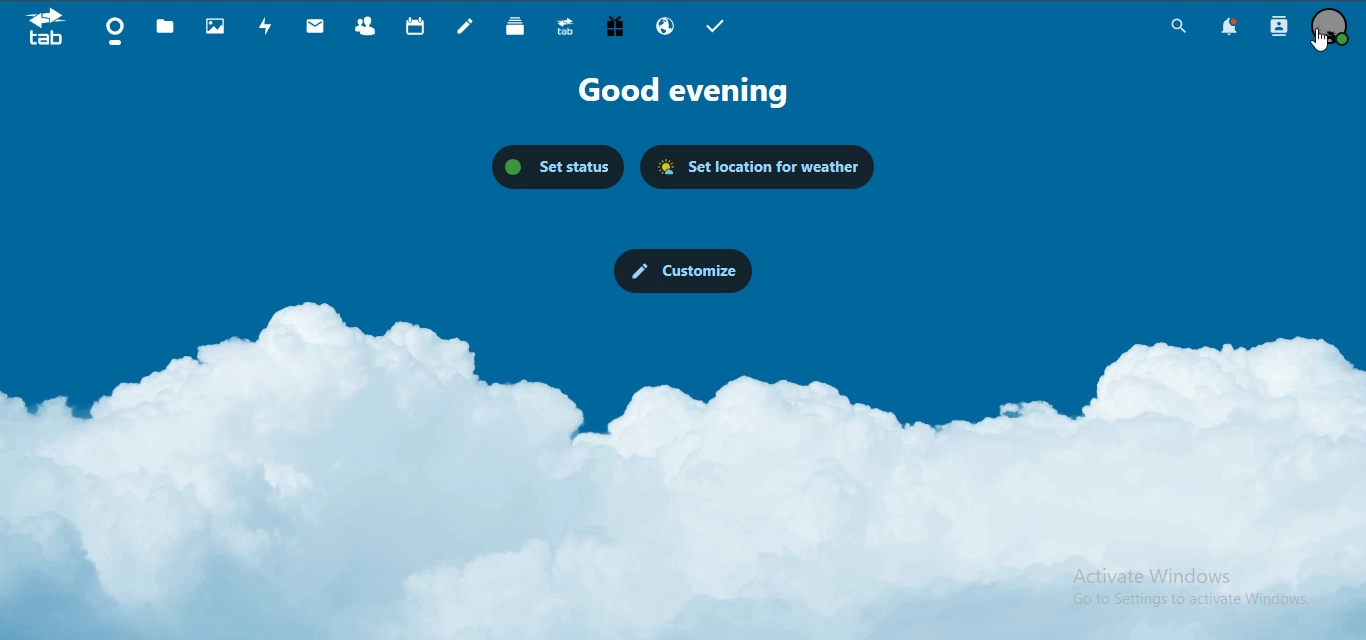 The width and height of the screenshot is (1366, 640). Describe the element at coordinates (365, 27) in the screenshot. I see `contact` at that location.